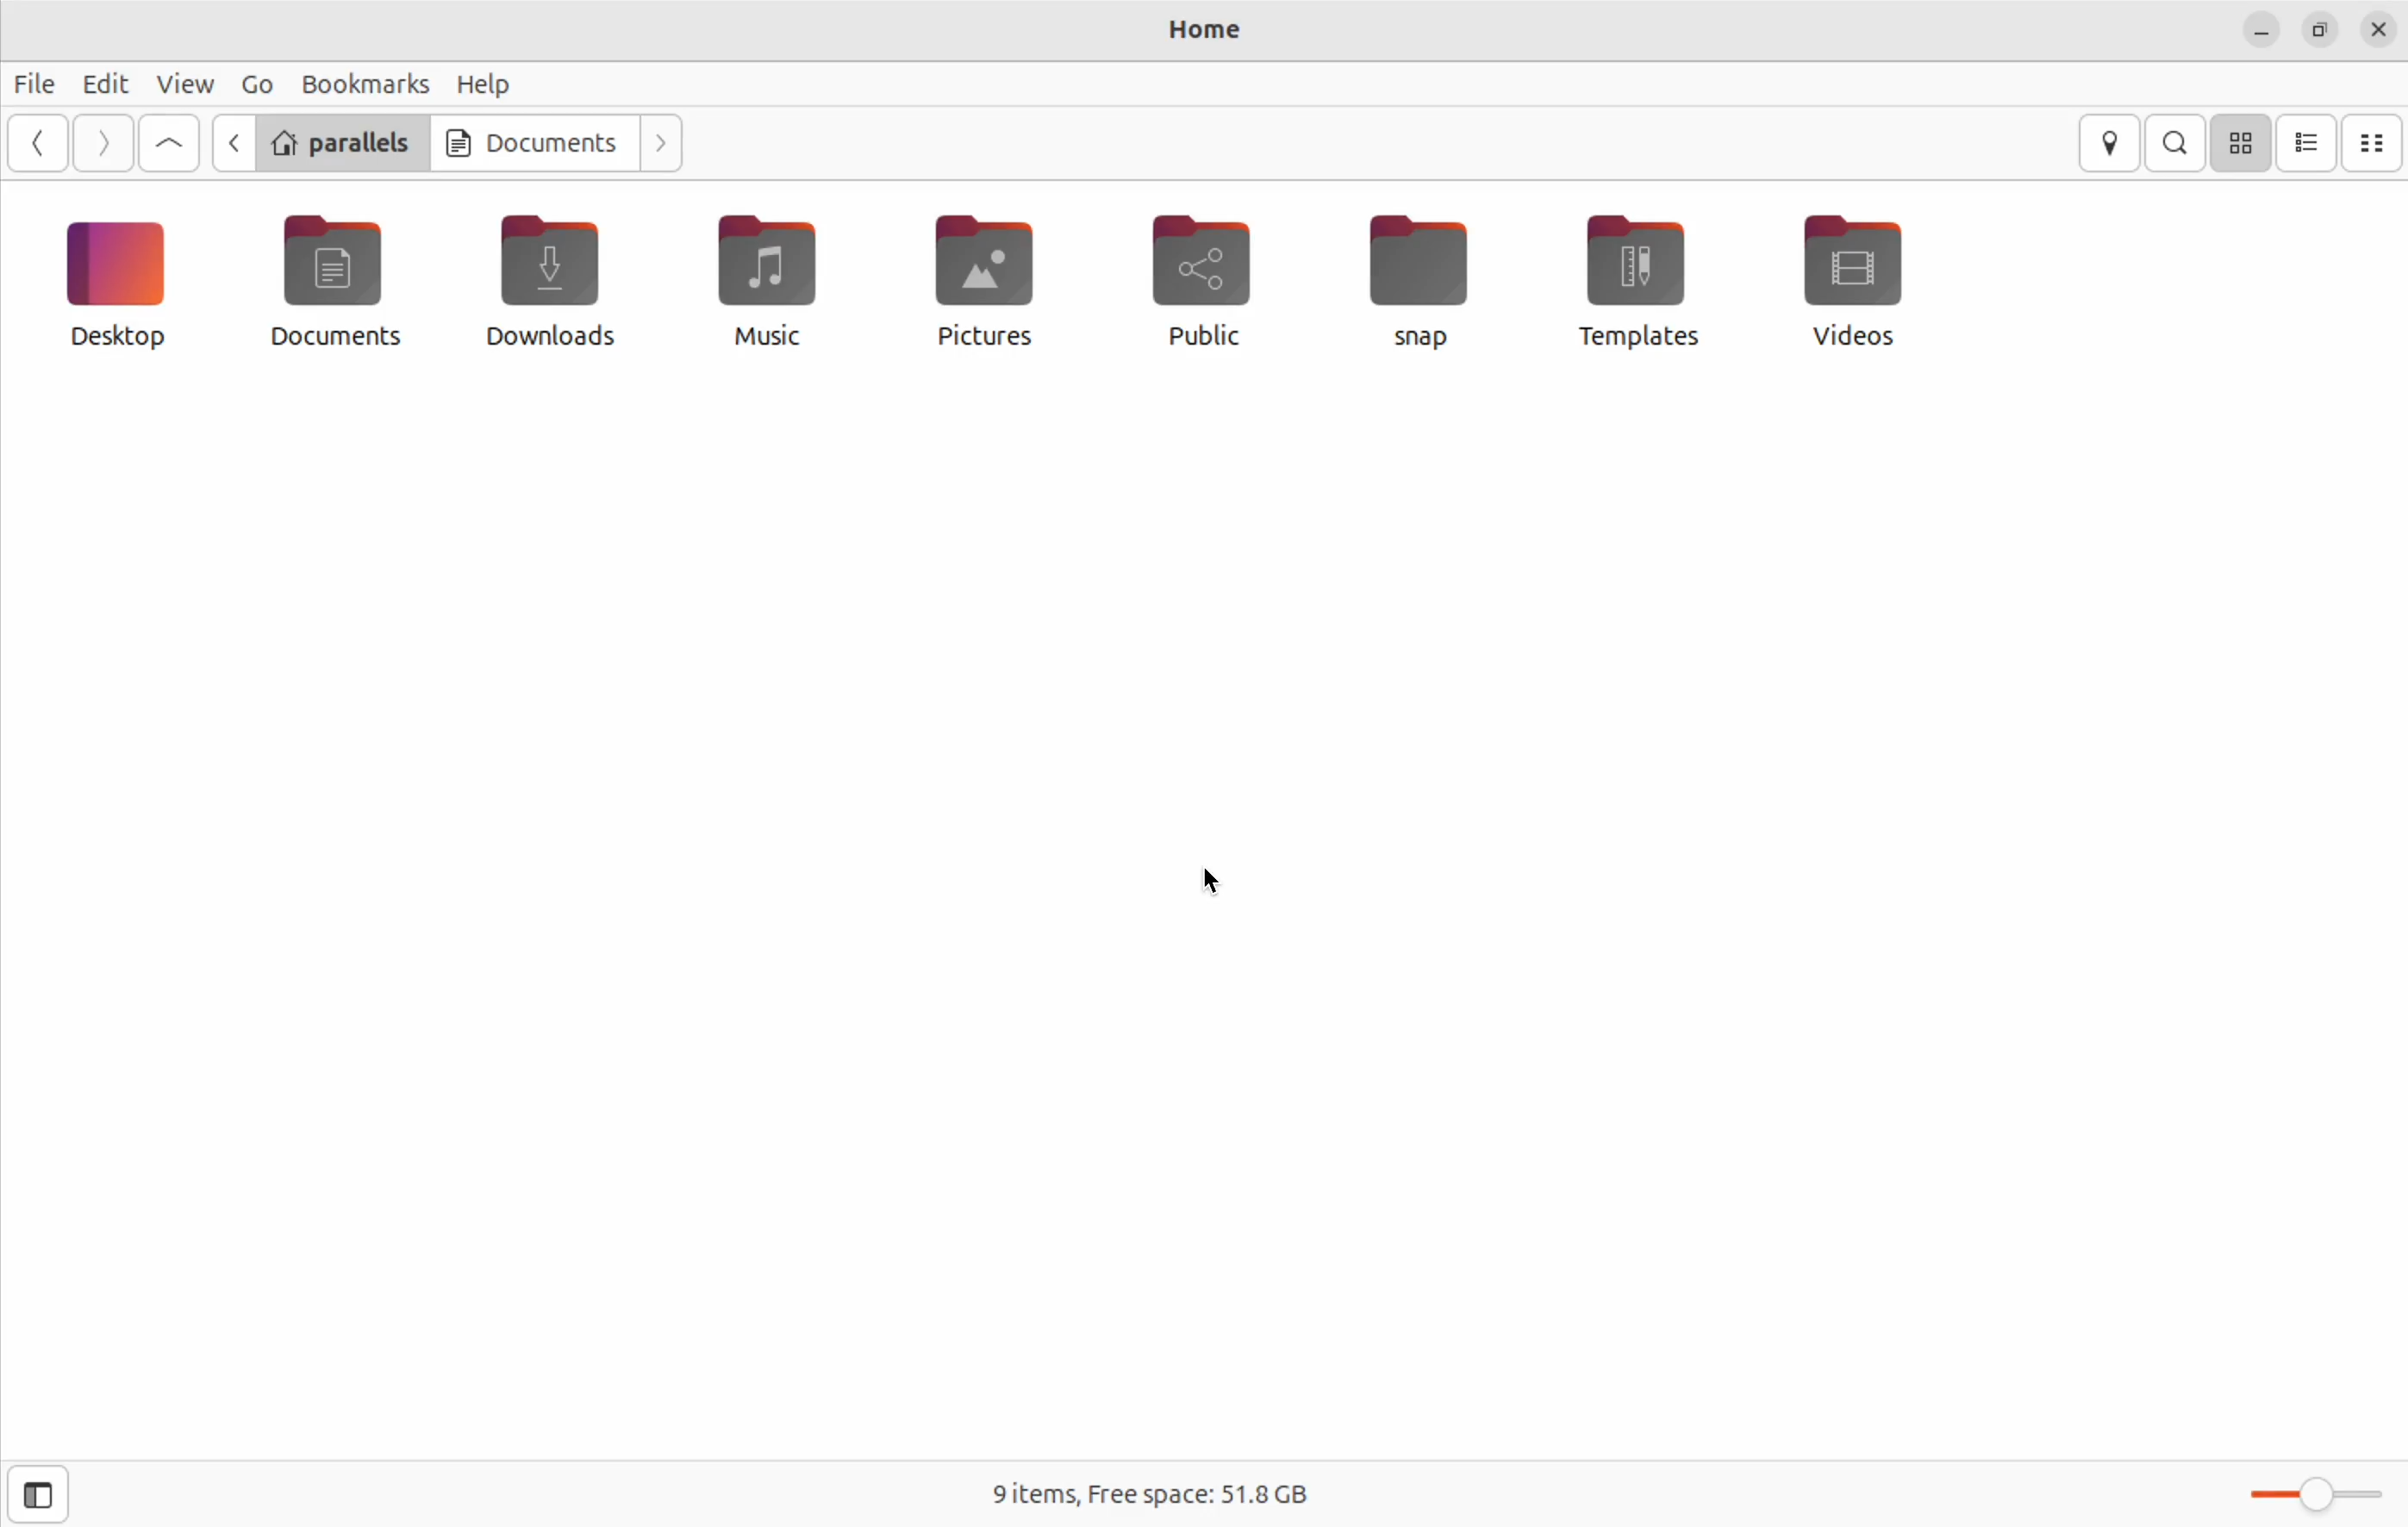 The width and height of the screenshot is (2408, 1527). I want to click on toggle, so click(2311, 1496).